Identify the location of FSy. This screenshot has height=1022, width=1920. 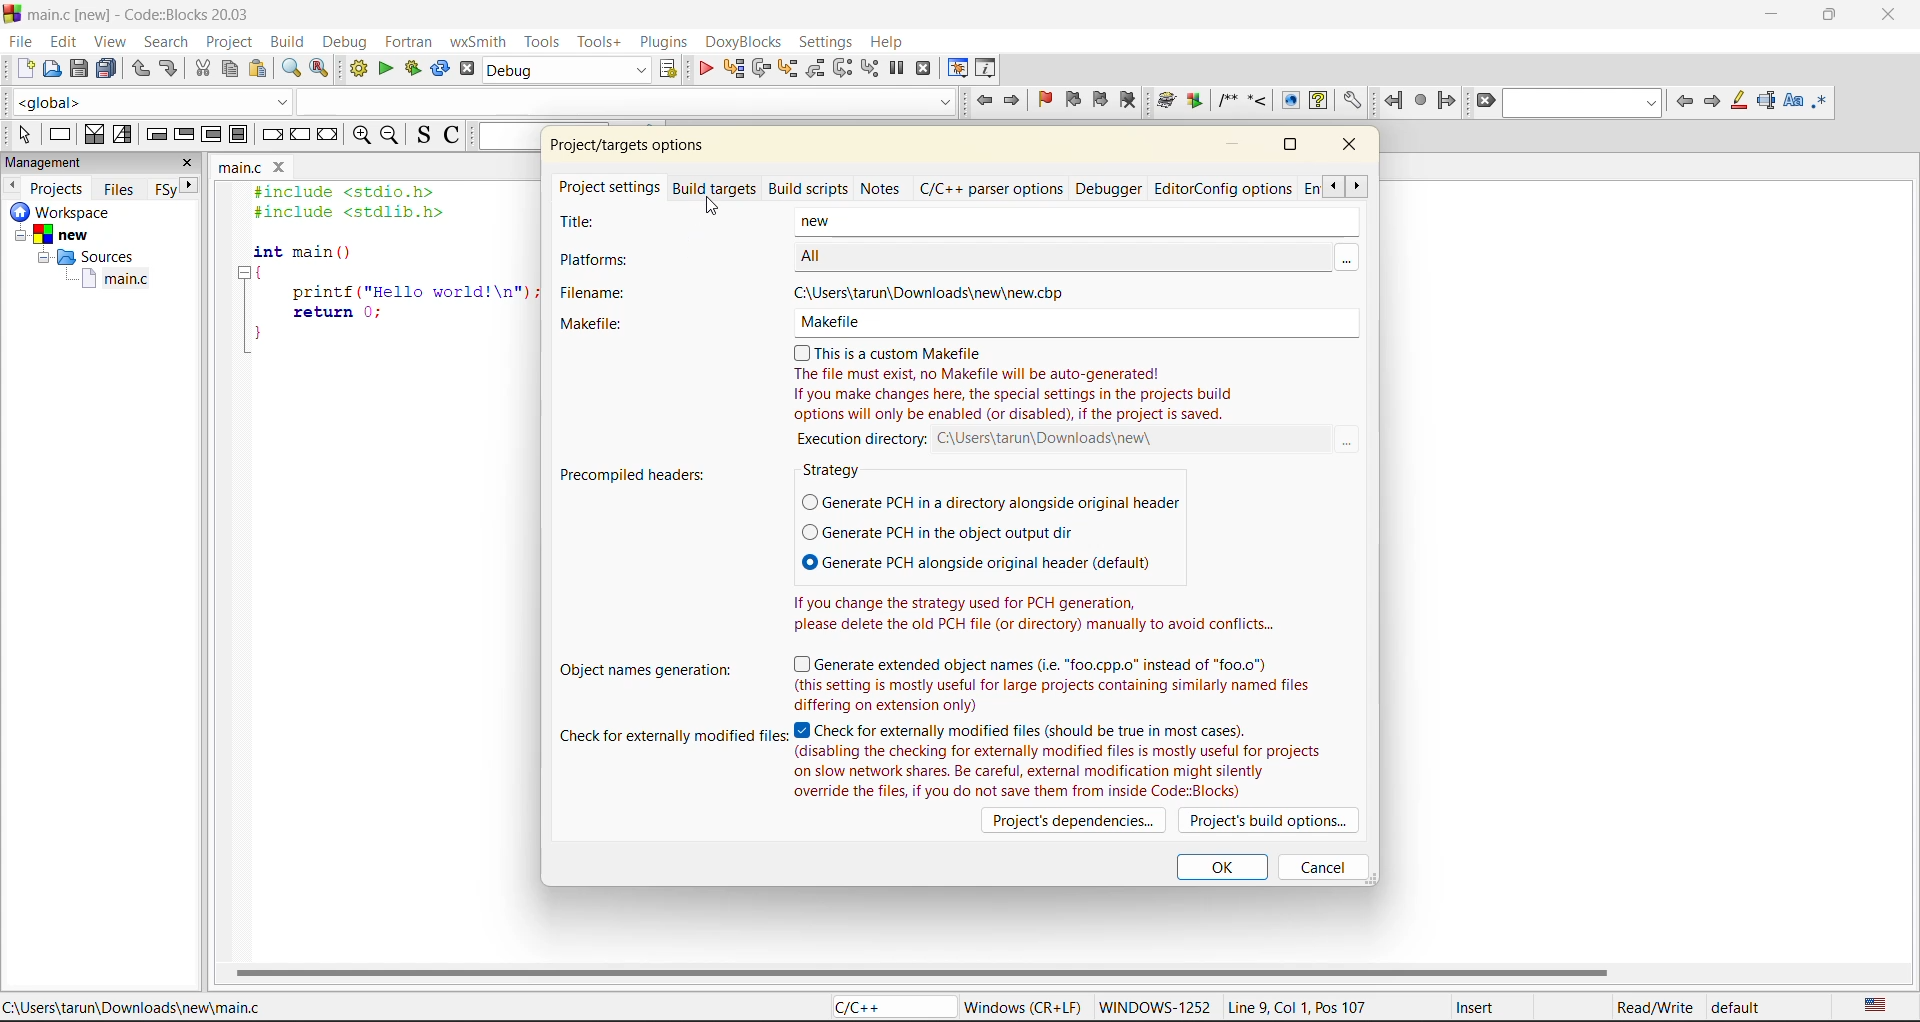
(165, 190).